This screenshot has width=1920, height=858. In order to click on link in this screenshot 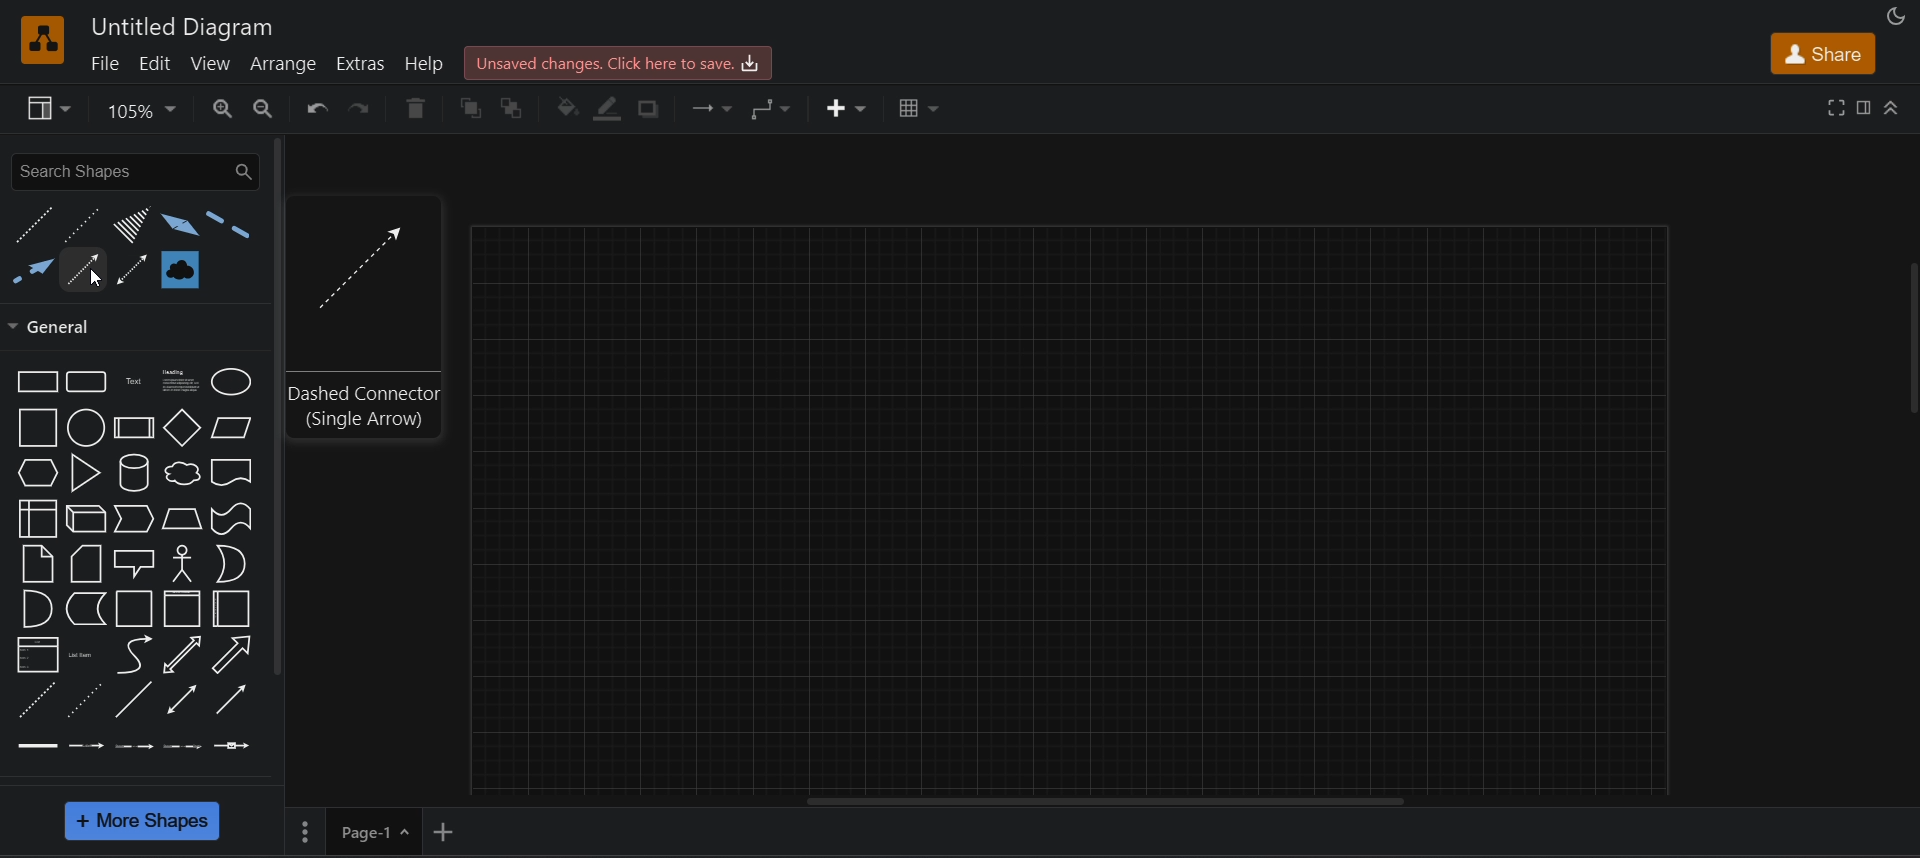, I will do `click(34, 746)`.